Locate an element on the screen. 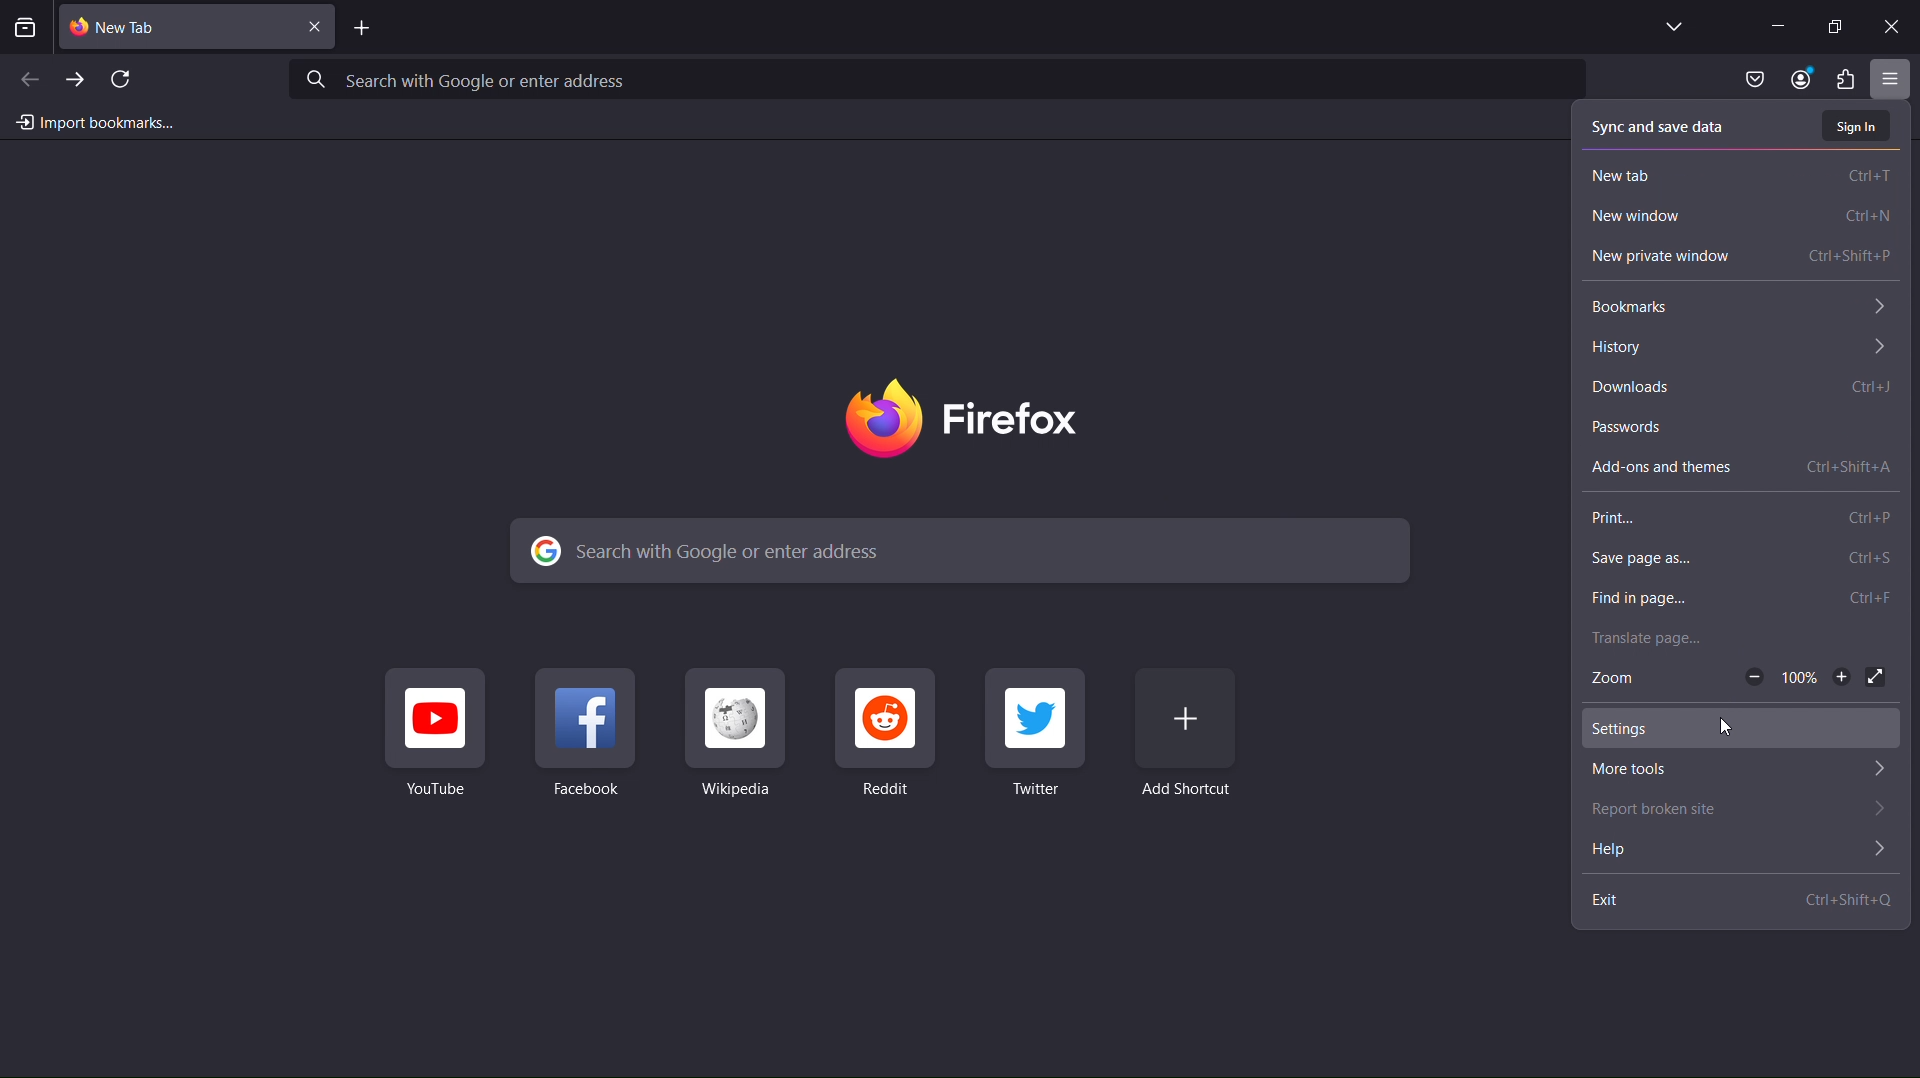  Facebook Shortcut is located at coordinates (589, 731).